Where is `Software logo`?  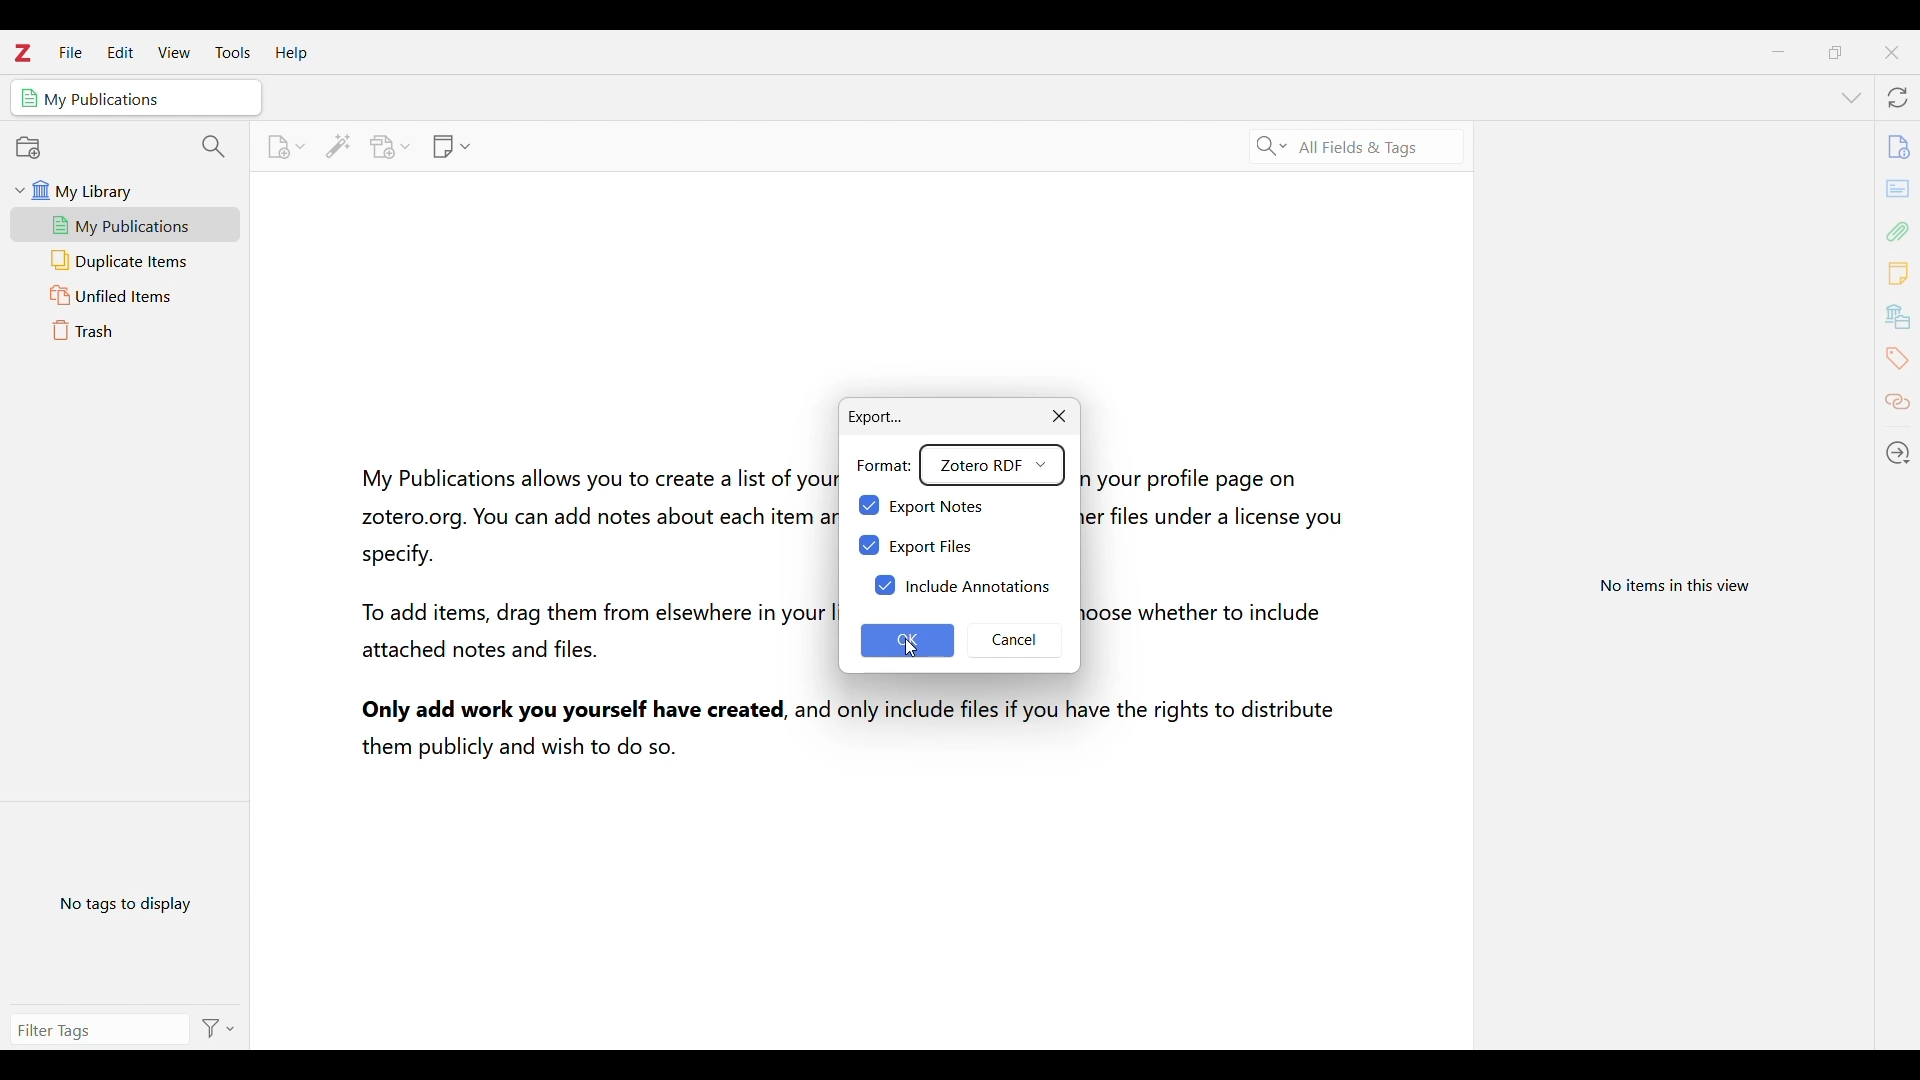 Software logo is located at coordinates (23, 53).